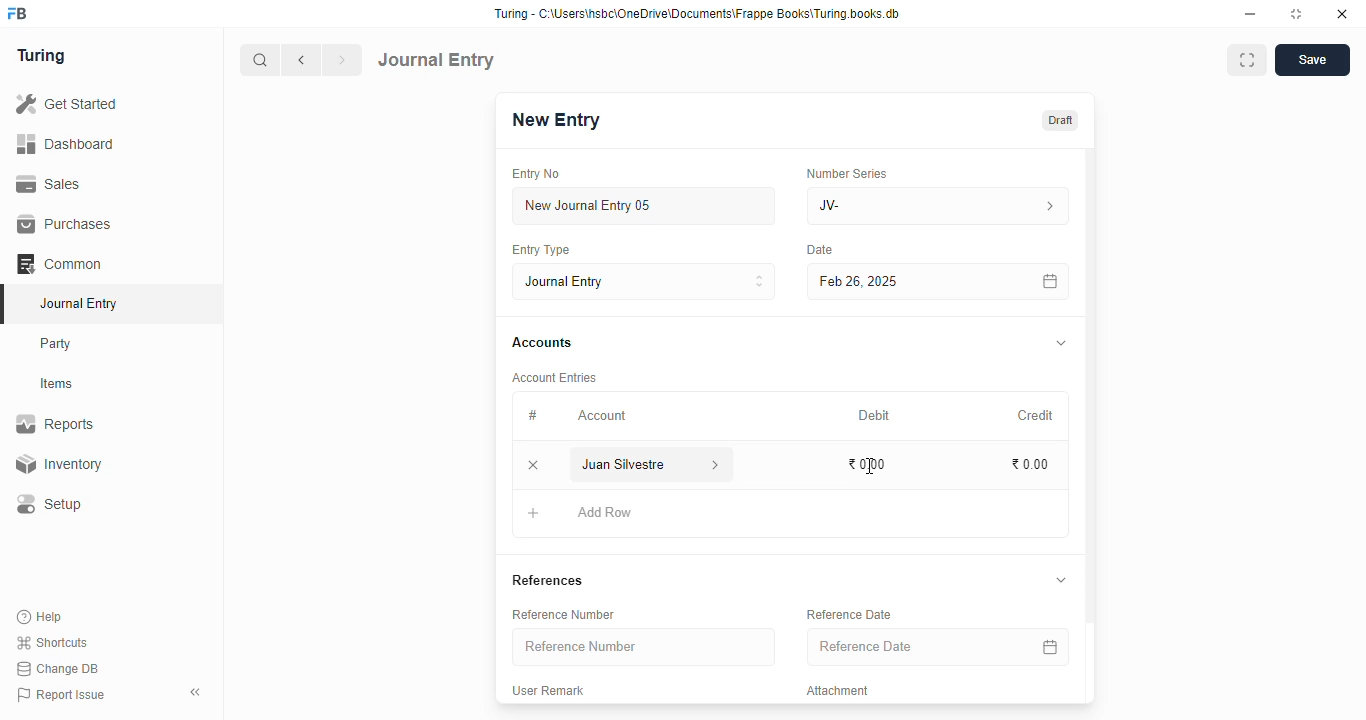 This screenshot has width=1366, height=720. What do you see at coordinates (563, 614) in the screenshot?
I see `reference number` at bounding box center [563, 614].